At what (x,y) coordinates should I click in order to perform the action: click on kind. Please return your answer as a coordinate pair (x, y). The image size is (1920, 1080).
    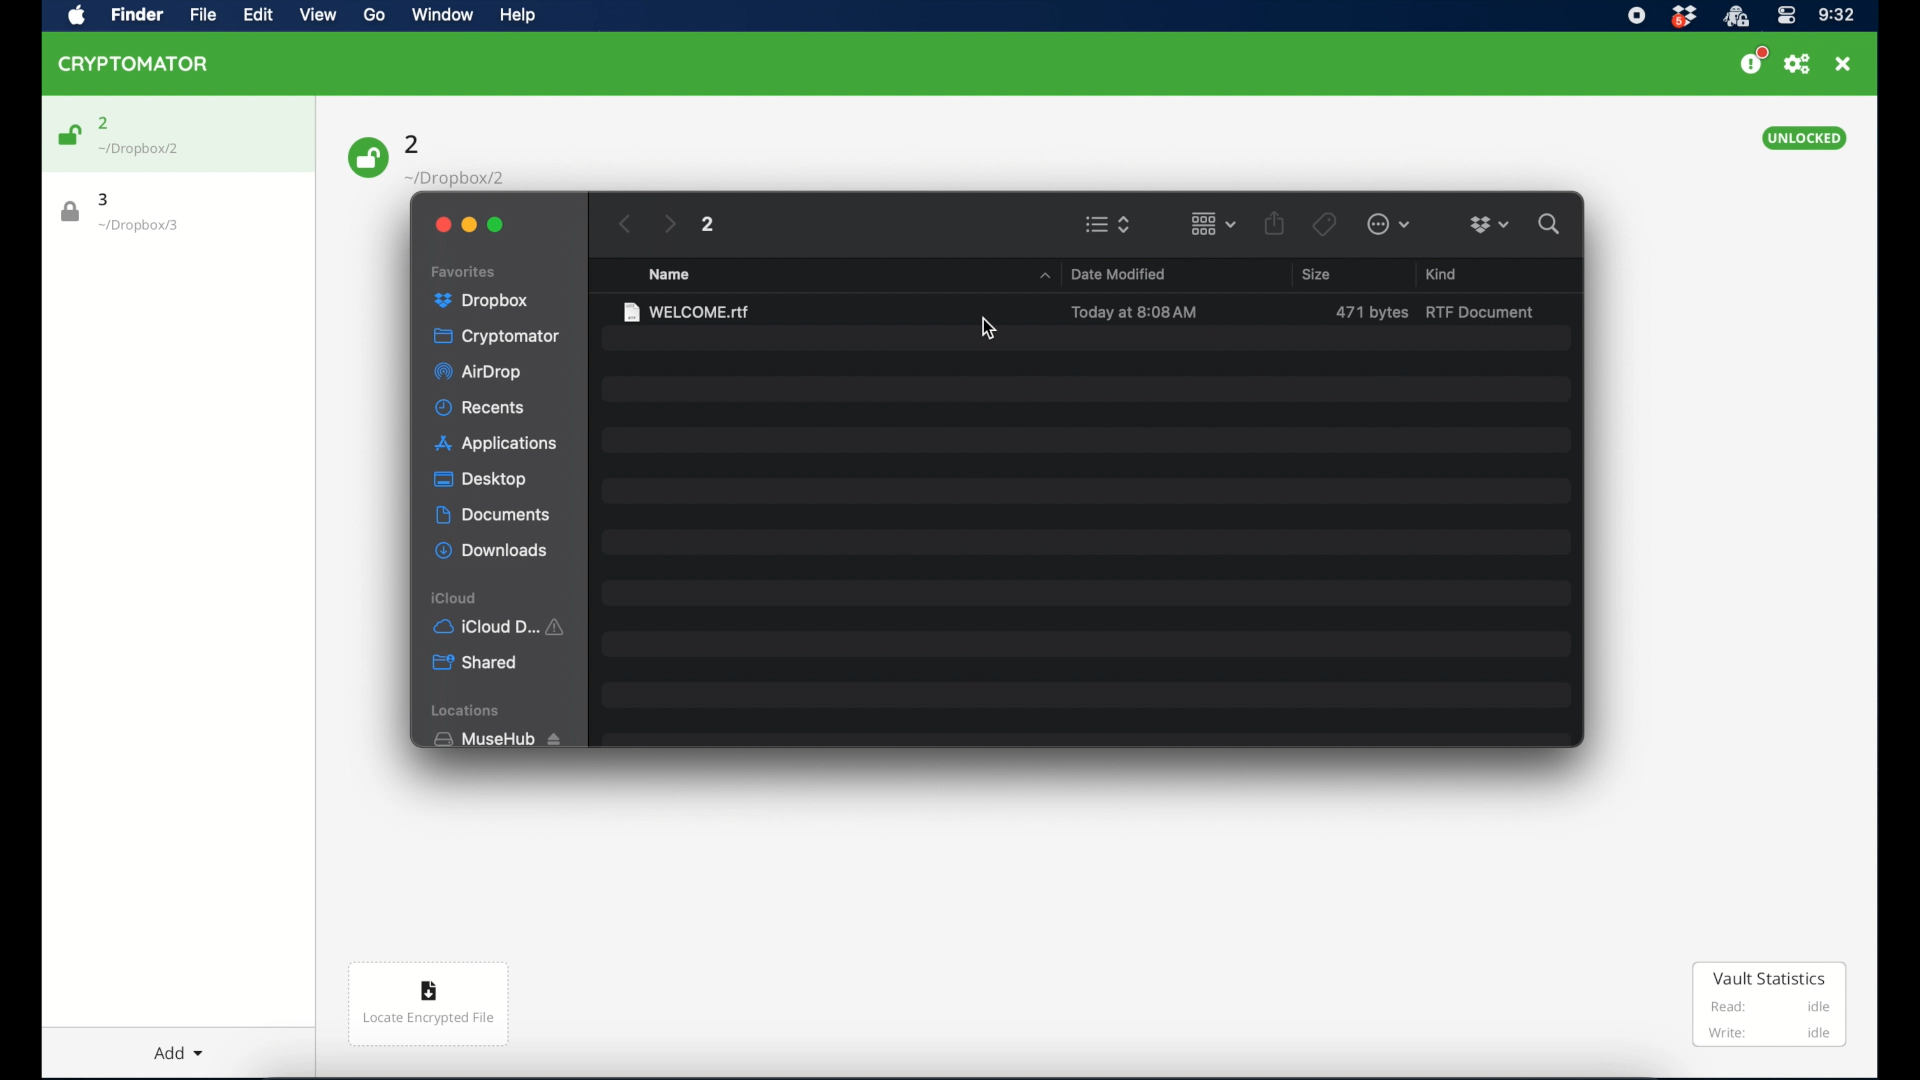
    Looking at the image, I should click on (1440, 272).